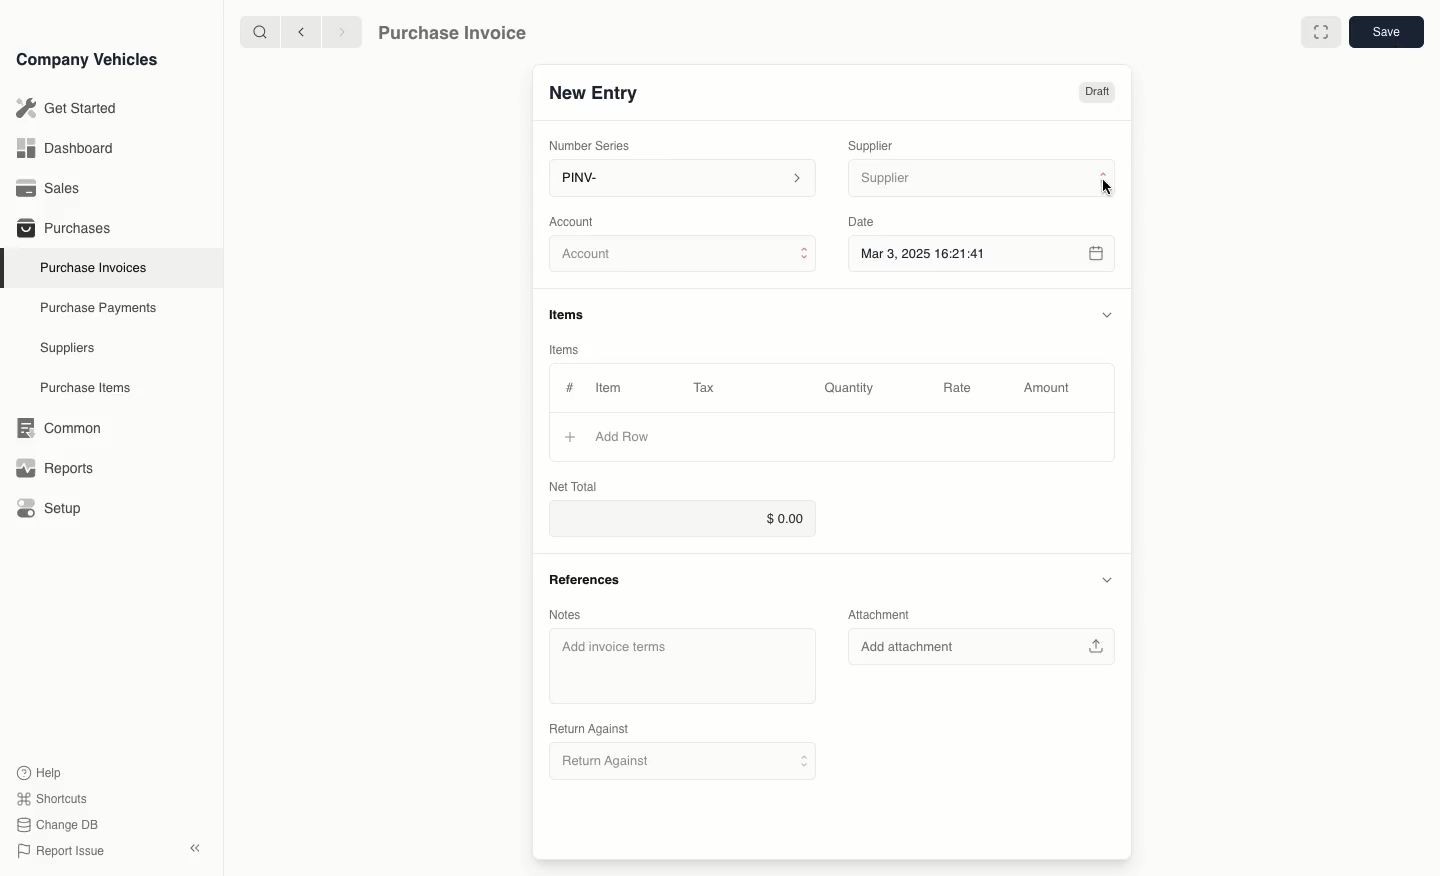  What do you see at coordinates (862, 222) in the screenshot?
I see `Date` at bounding box center [862, 222].